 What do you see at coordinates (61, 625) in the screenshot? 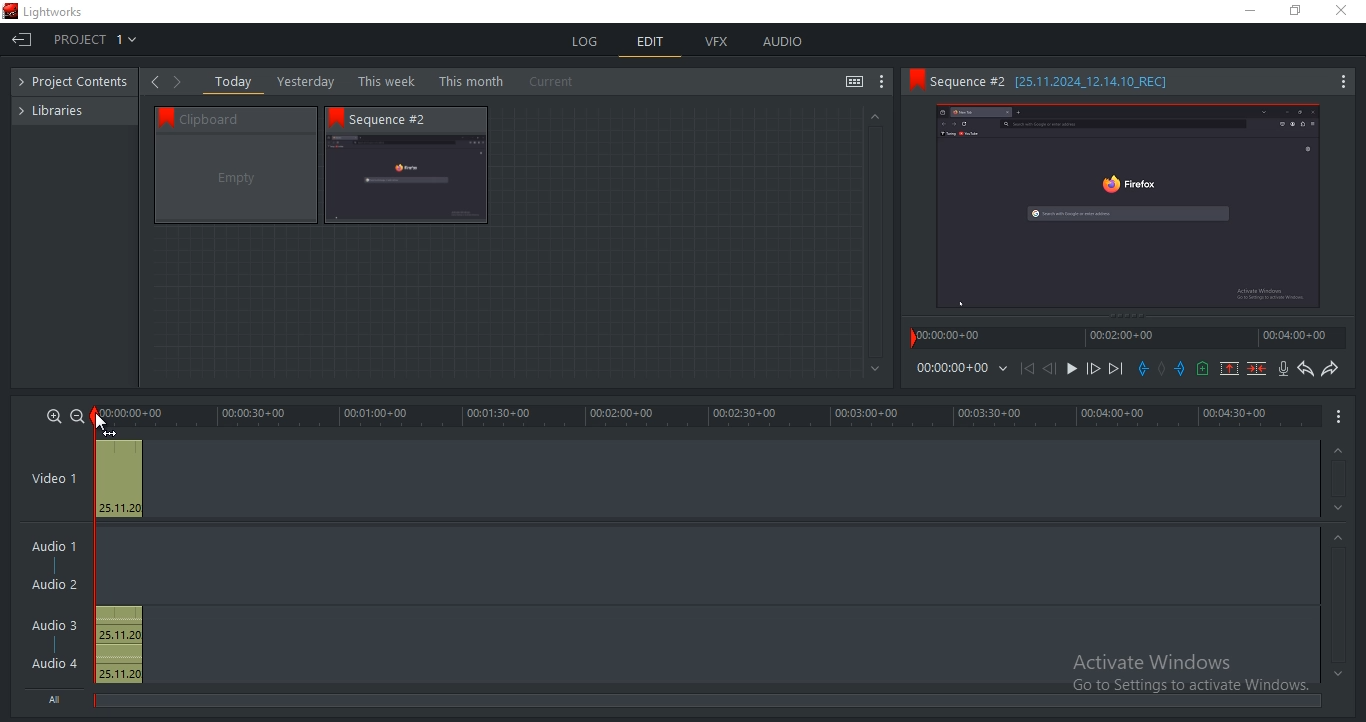
I see `Audio 3` at bounding box center [61, 625].